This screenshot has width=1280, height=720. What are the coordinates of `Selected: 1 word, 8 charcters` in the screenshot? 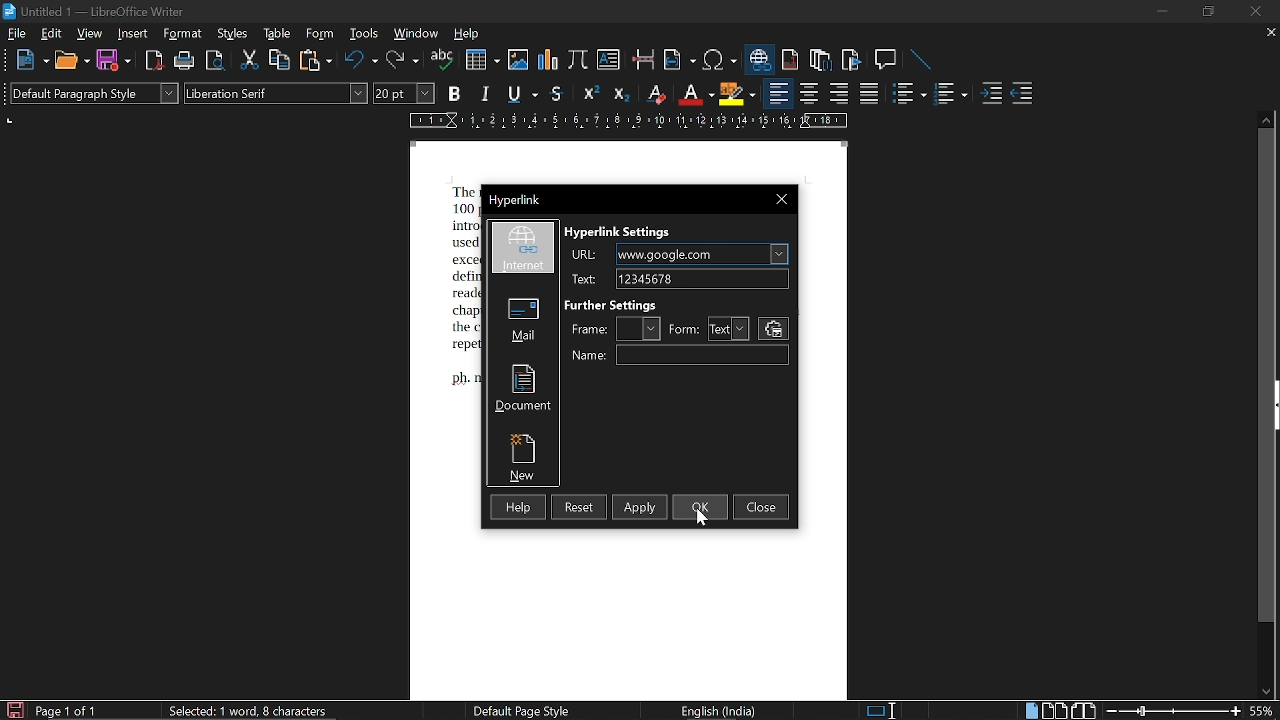 It's located at (248, 710).